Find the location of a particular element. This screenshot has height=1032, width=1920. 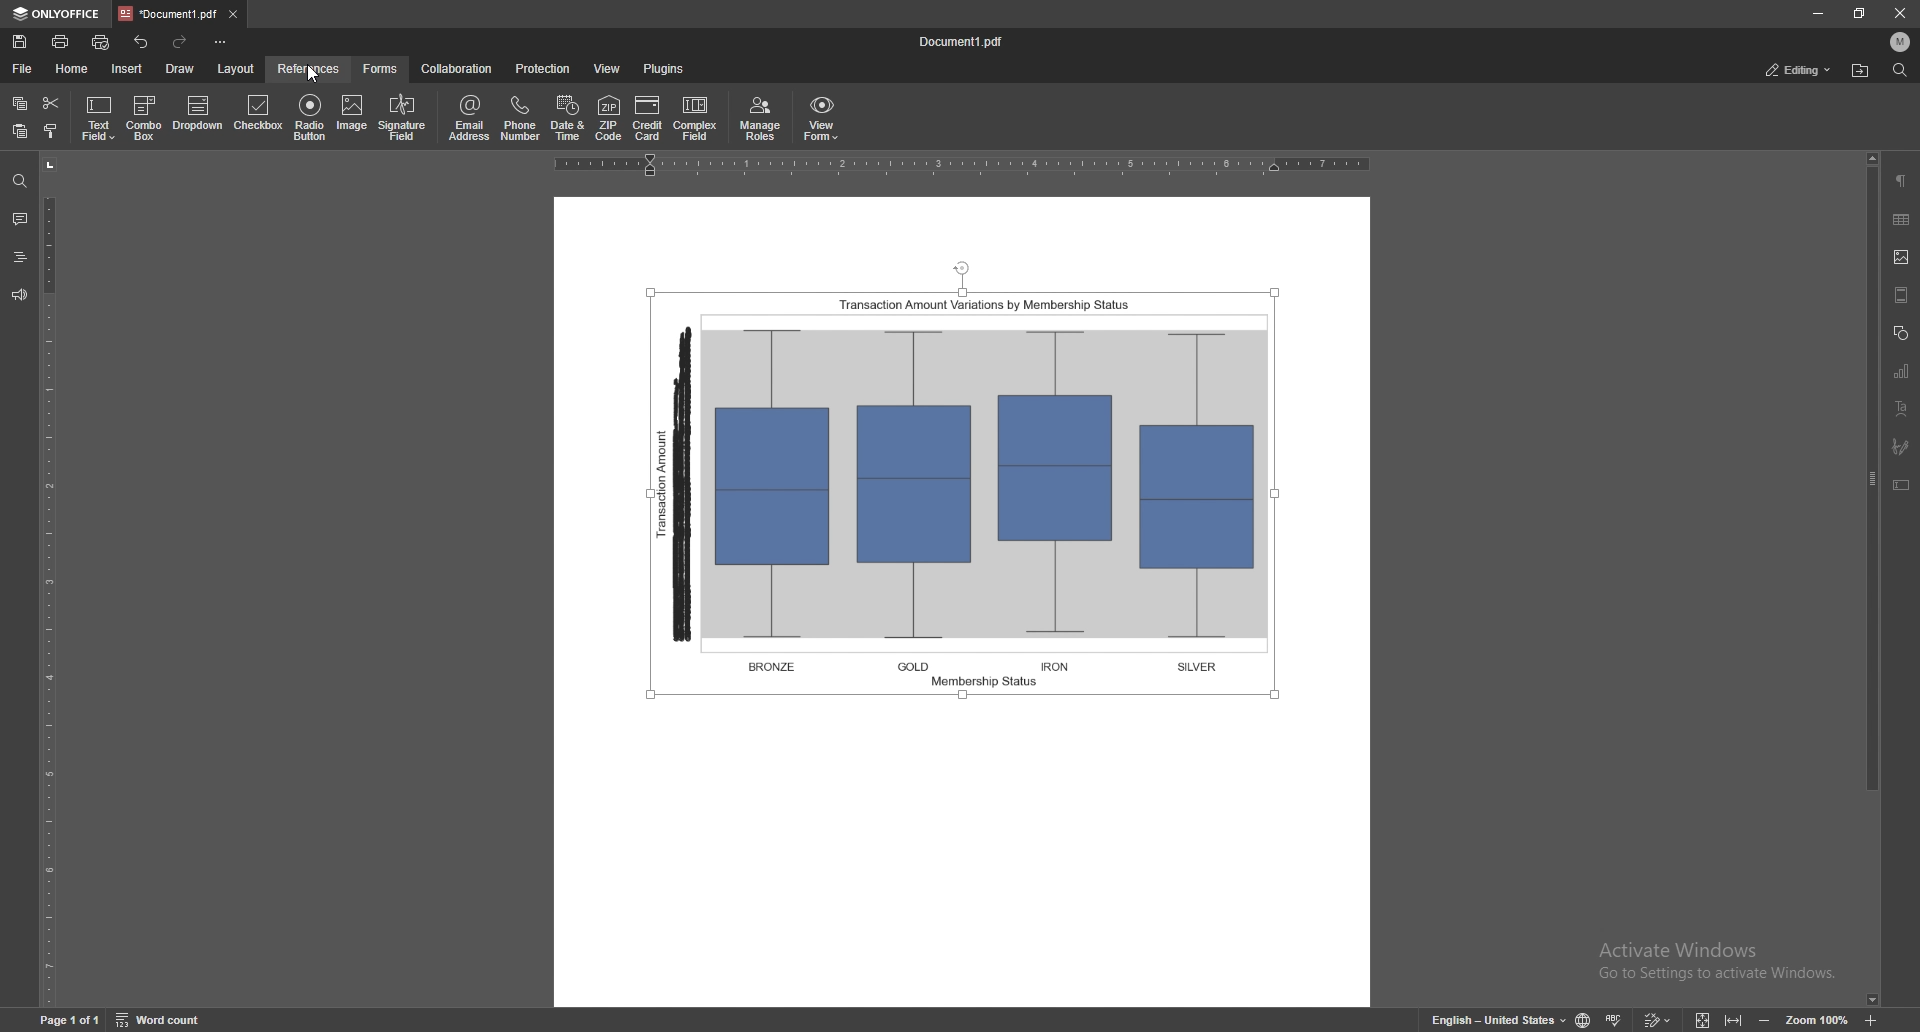

spell check is located at coordinates (1614, 1019).